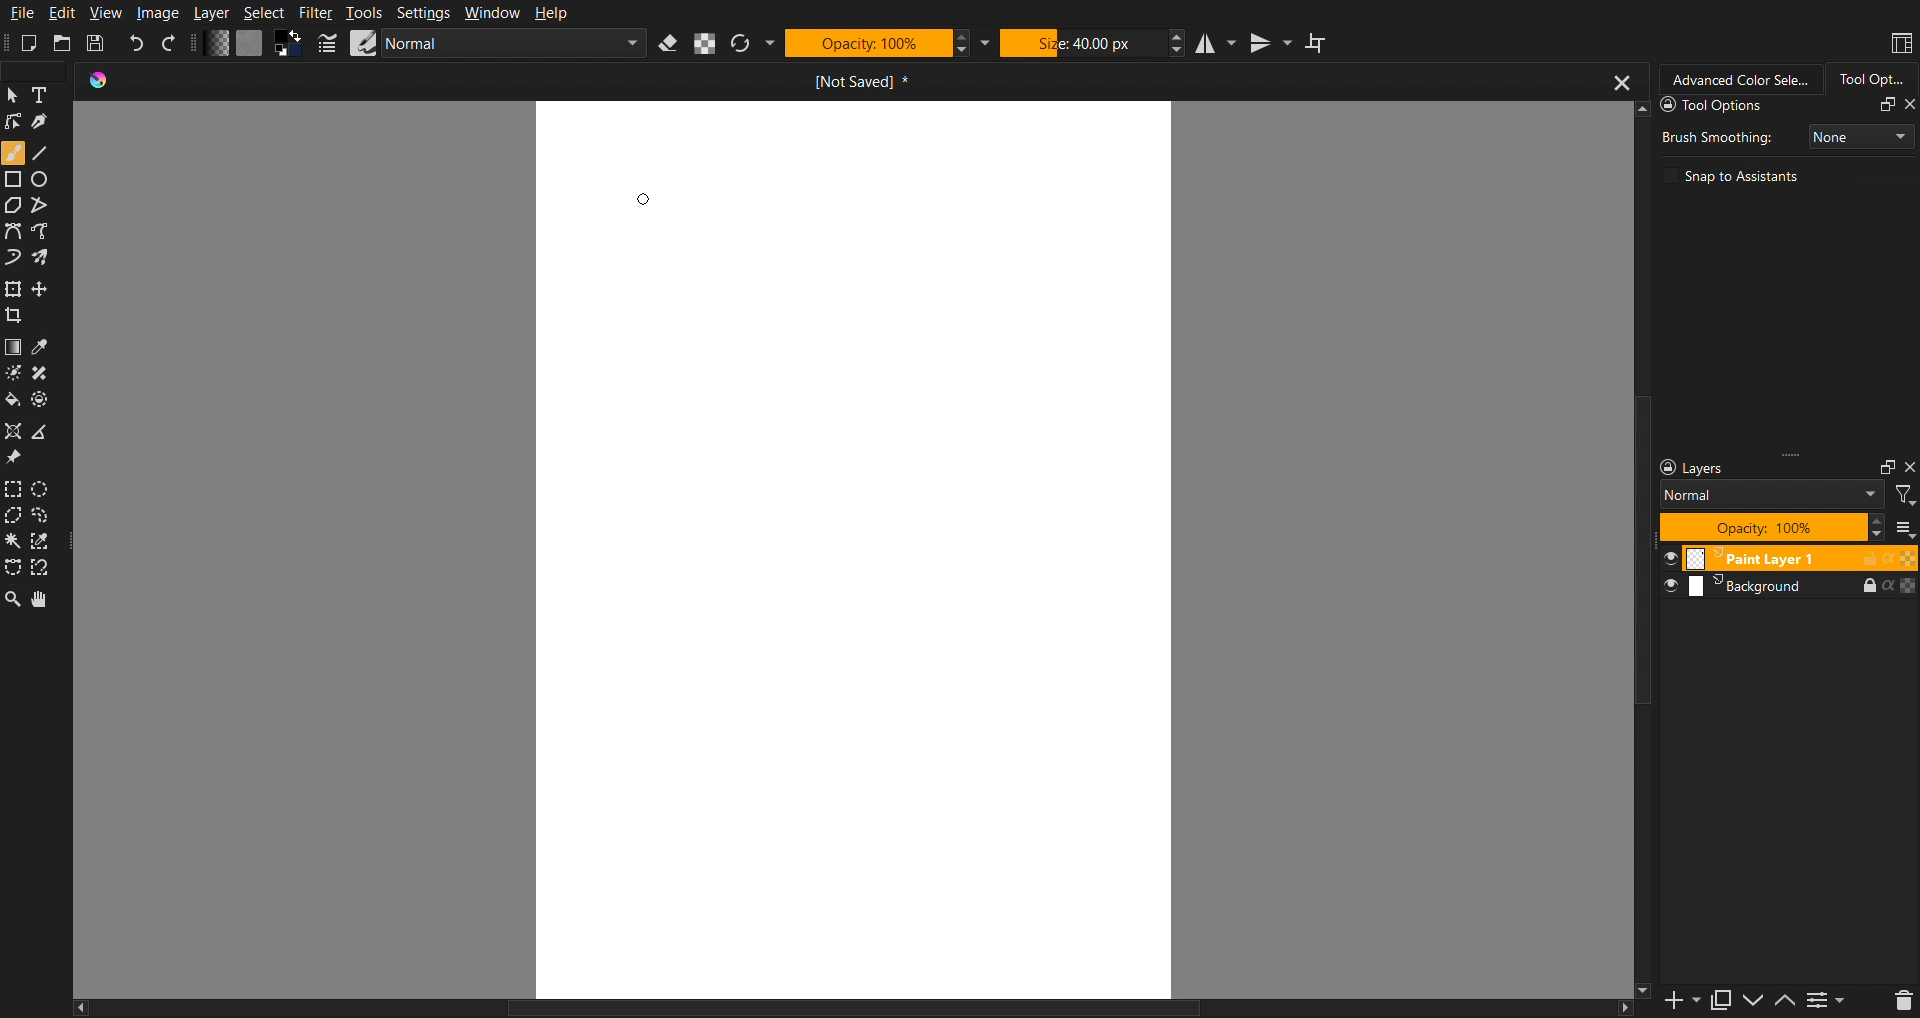  What do you see at coordinates (1870, 79) in the screenshot?
I see `Tool Options` at bounding box center [1870, 79].